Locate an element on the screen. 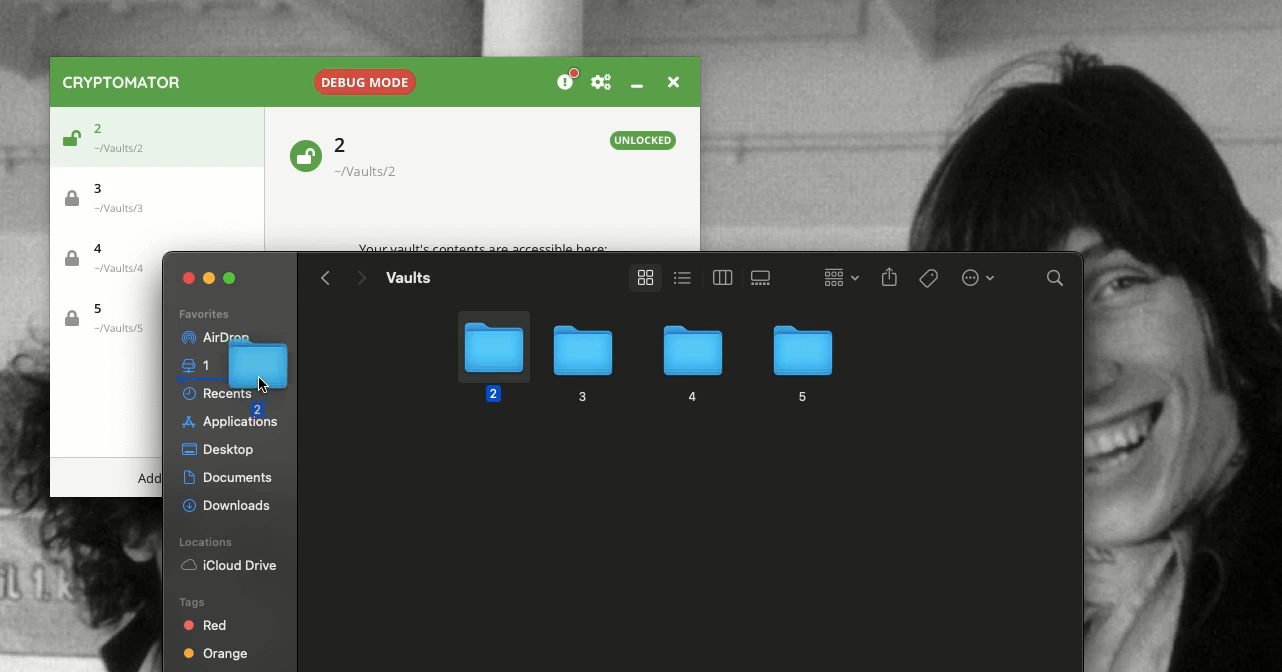 This screenshot has height=672, width=1282. Applications is located at coordinates (227, 425).